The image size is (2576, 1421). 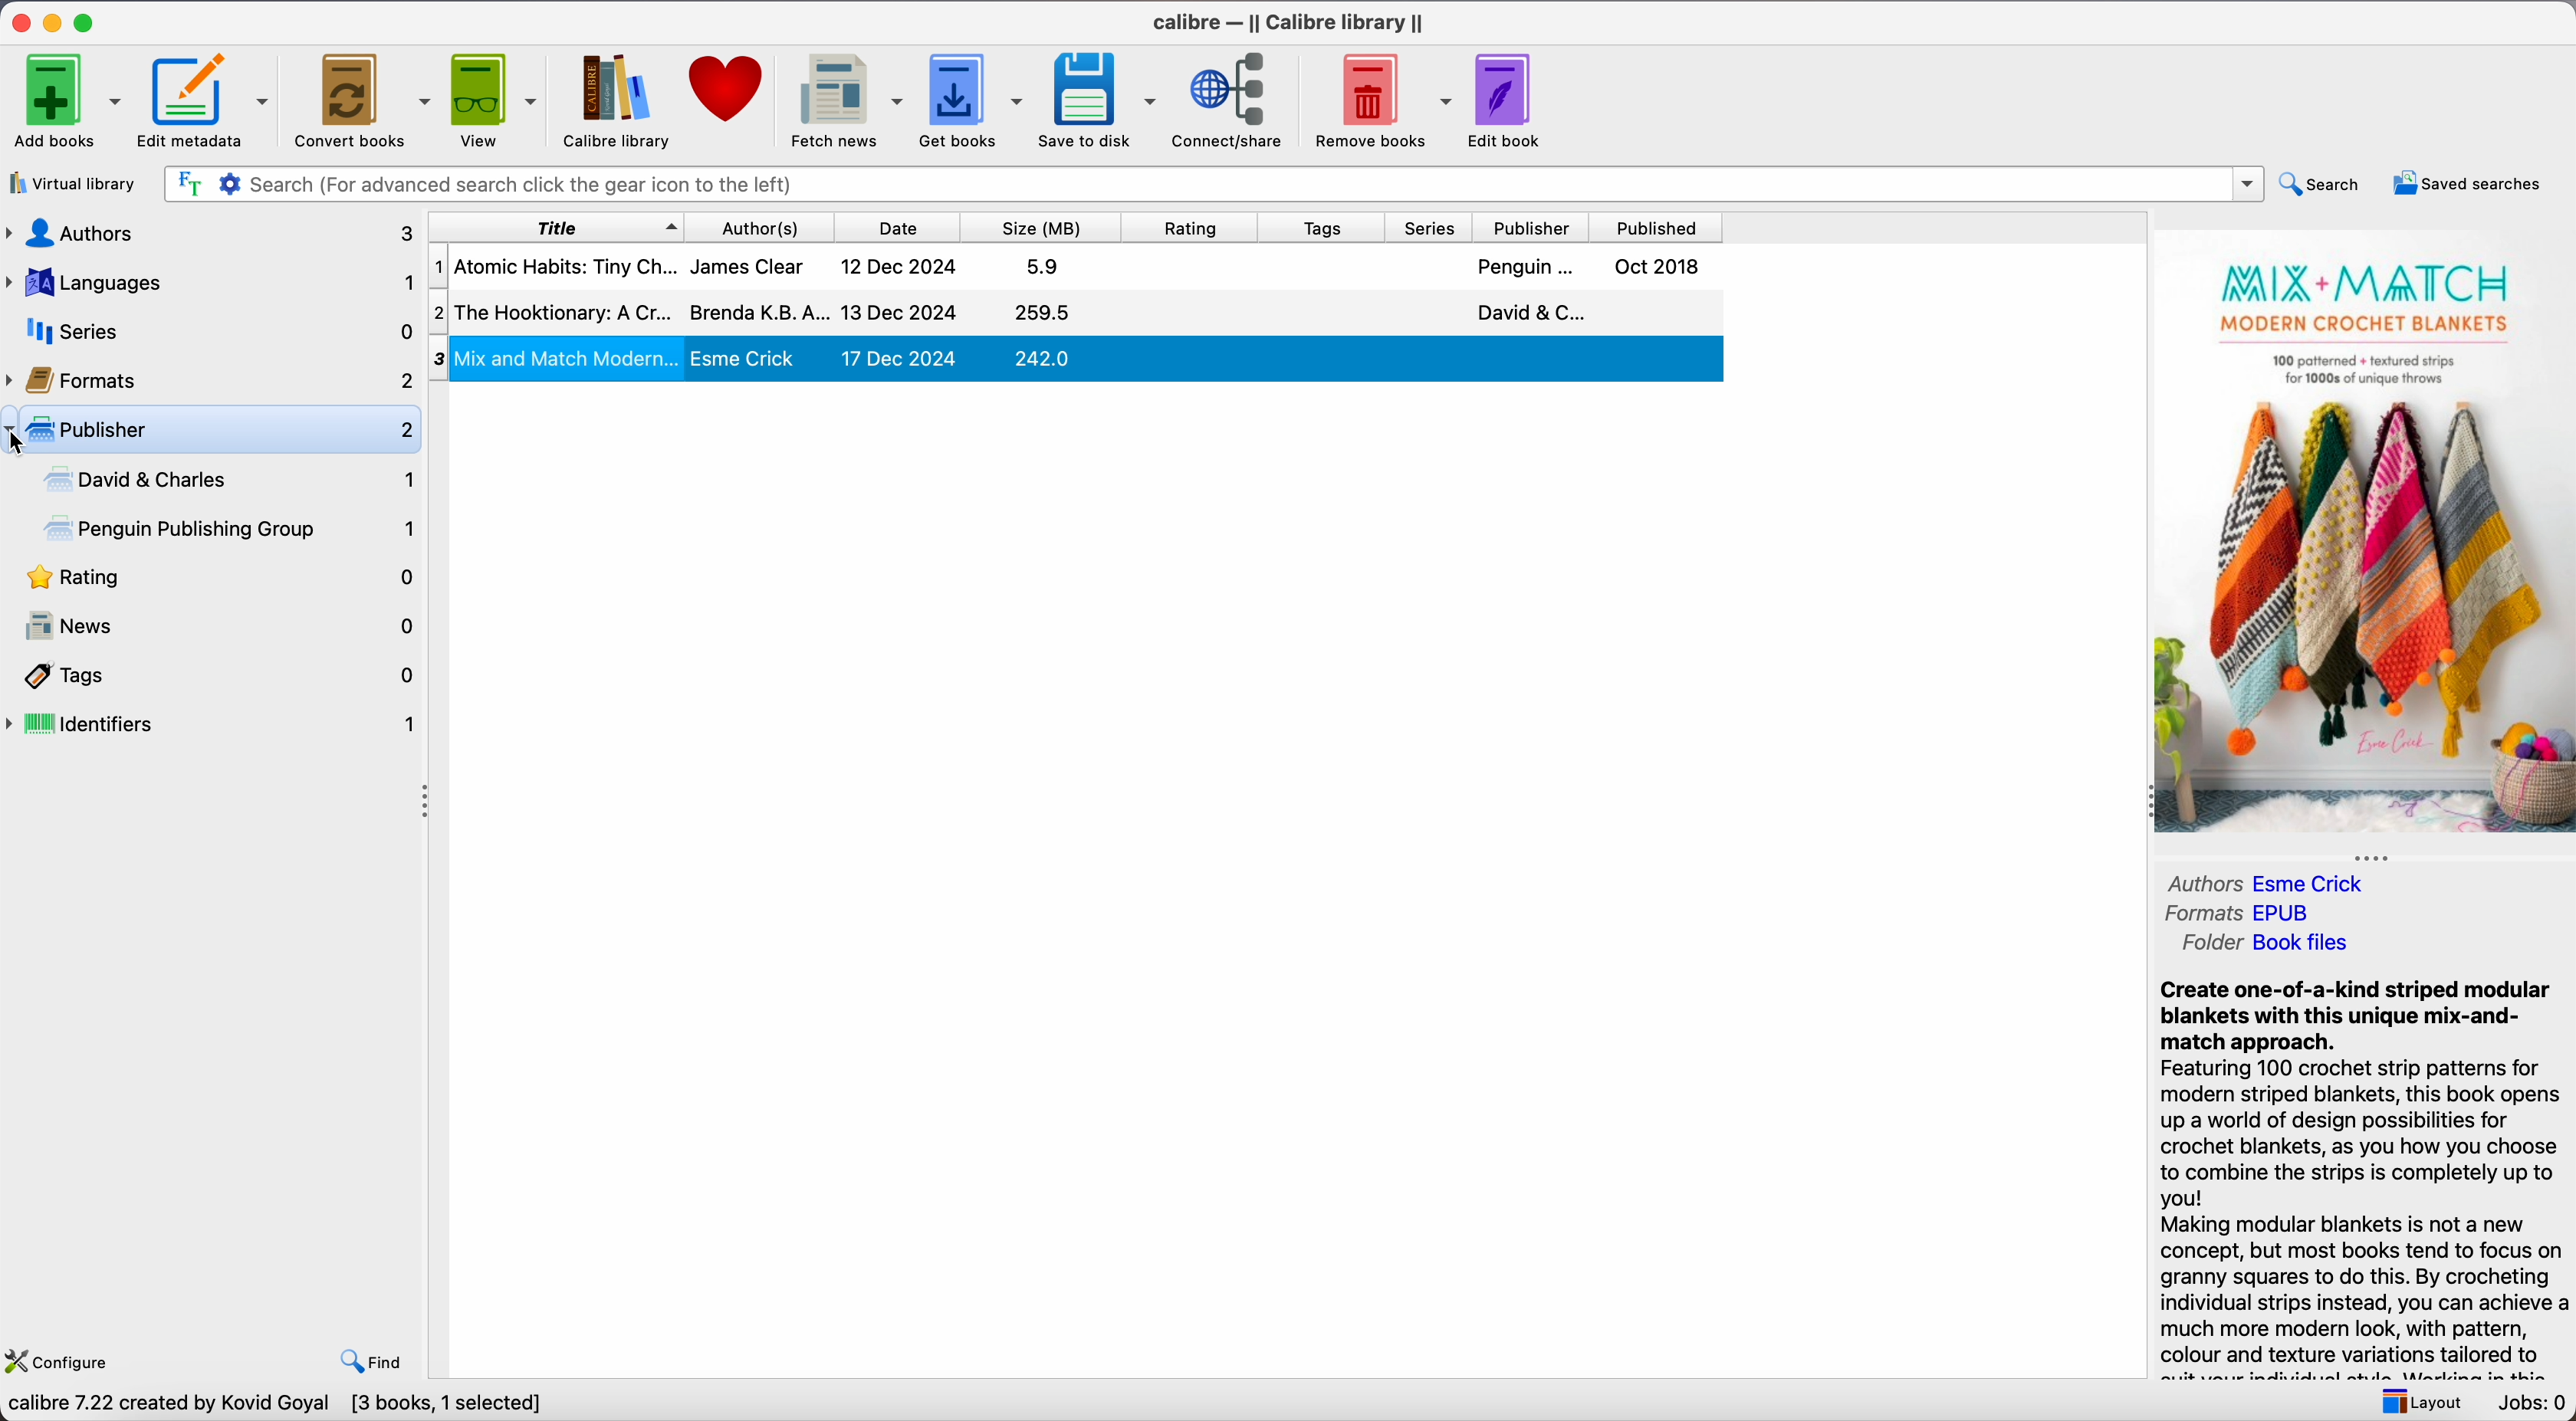 I want to click on rating, so click(x=213, y=580).